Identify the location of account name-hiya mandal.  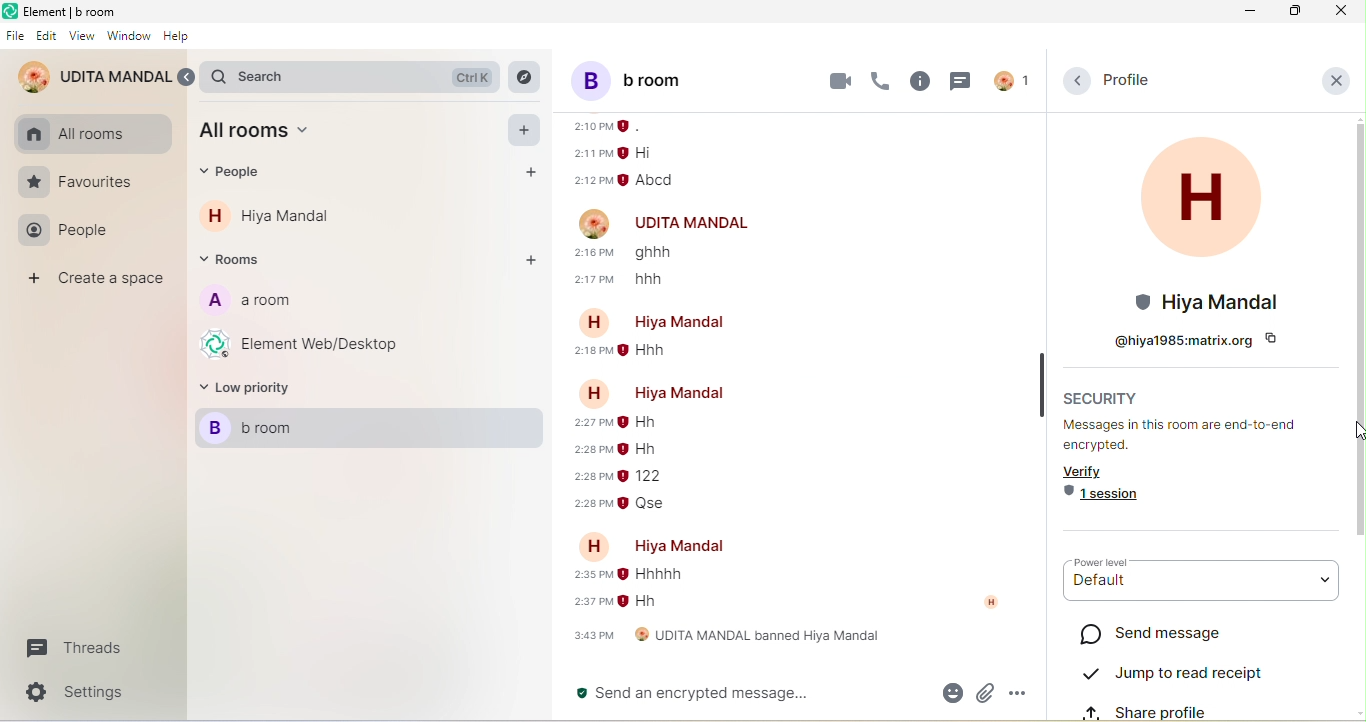
(663, 321).